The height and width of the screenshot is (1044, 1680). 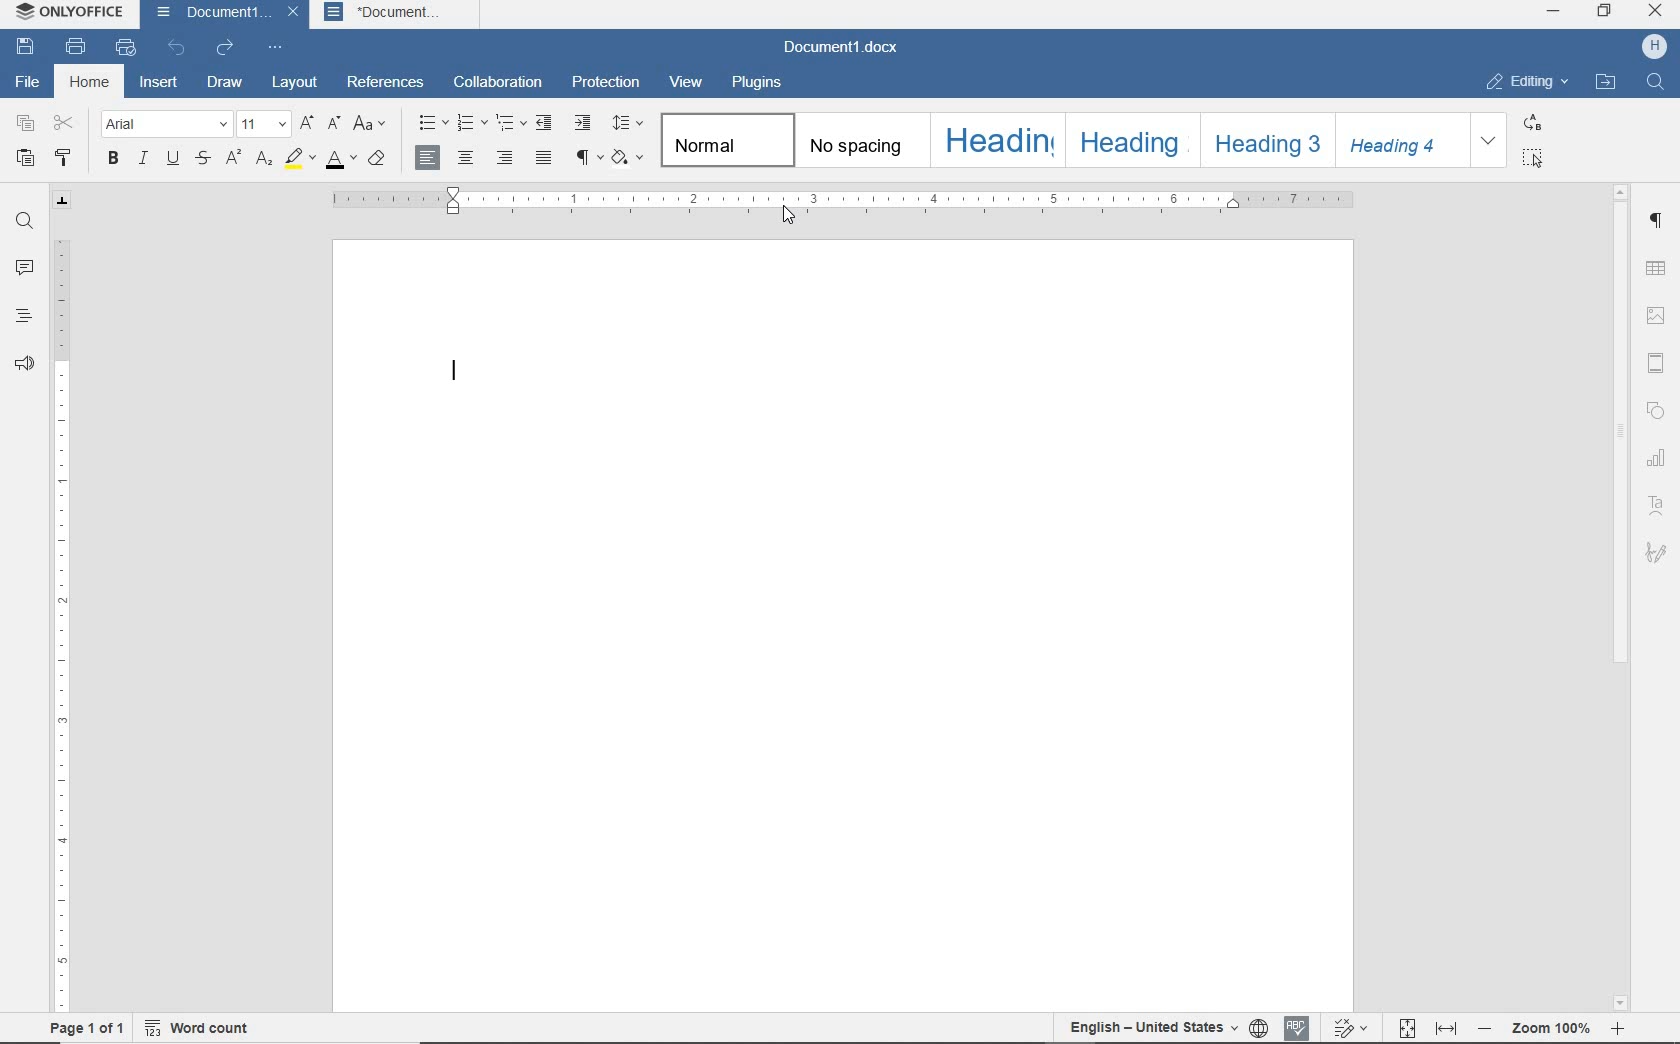 I want to click on SPELL CHECKING, so click(x=1294, y=1027).